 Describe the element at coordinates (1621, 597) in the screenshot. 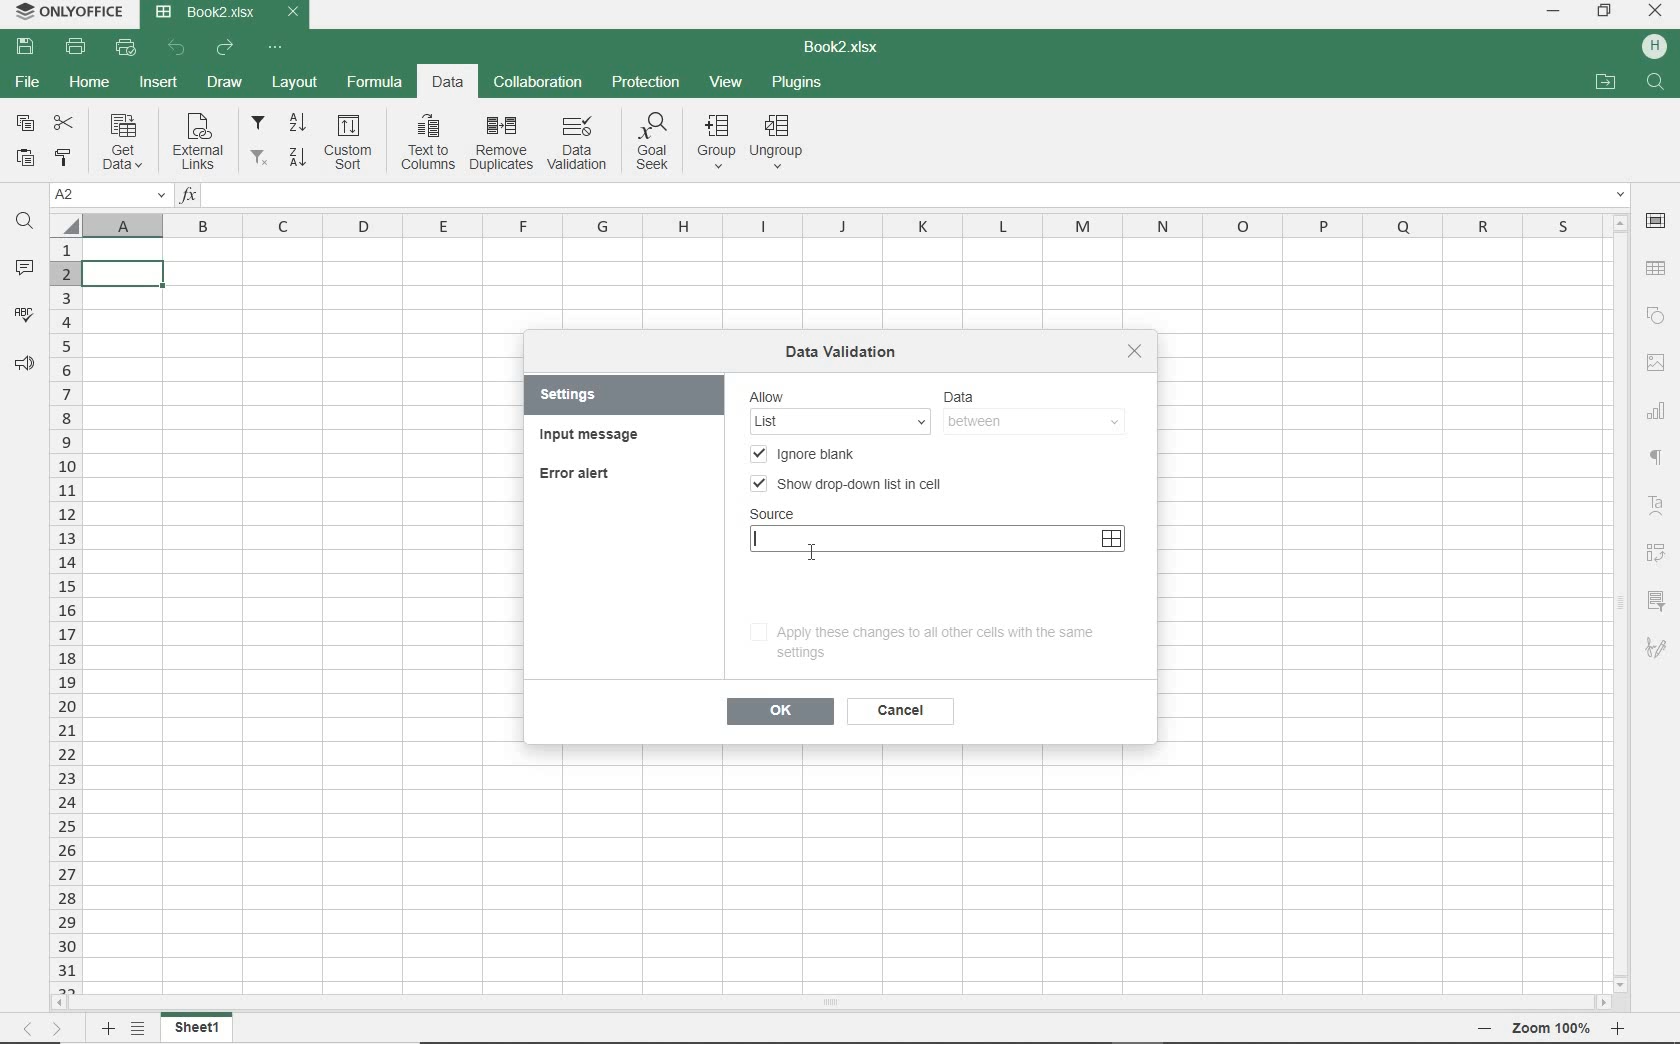

I see `SCROLLBAR` at that location.